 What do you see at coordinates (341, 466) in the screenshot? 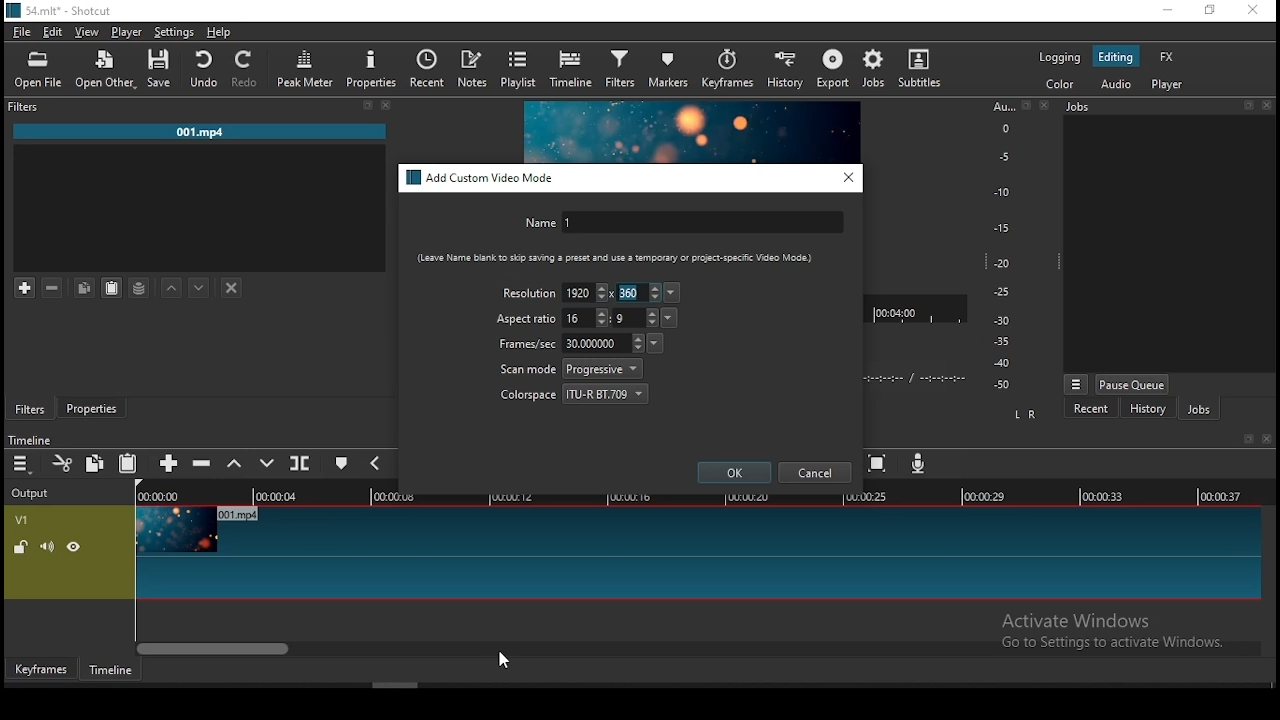
I see `create/edit marker` at bounding box center [341, 466].